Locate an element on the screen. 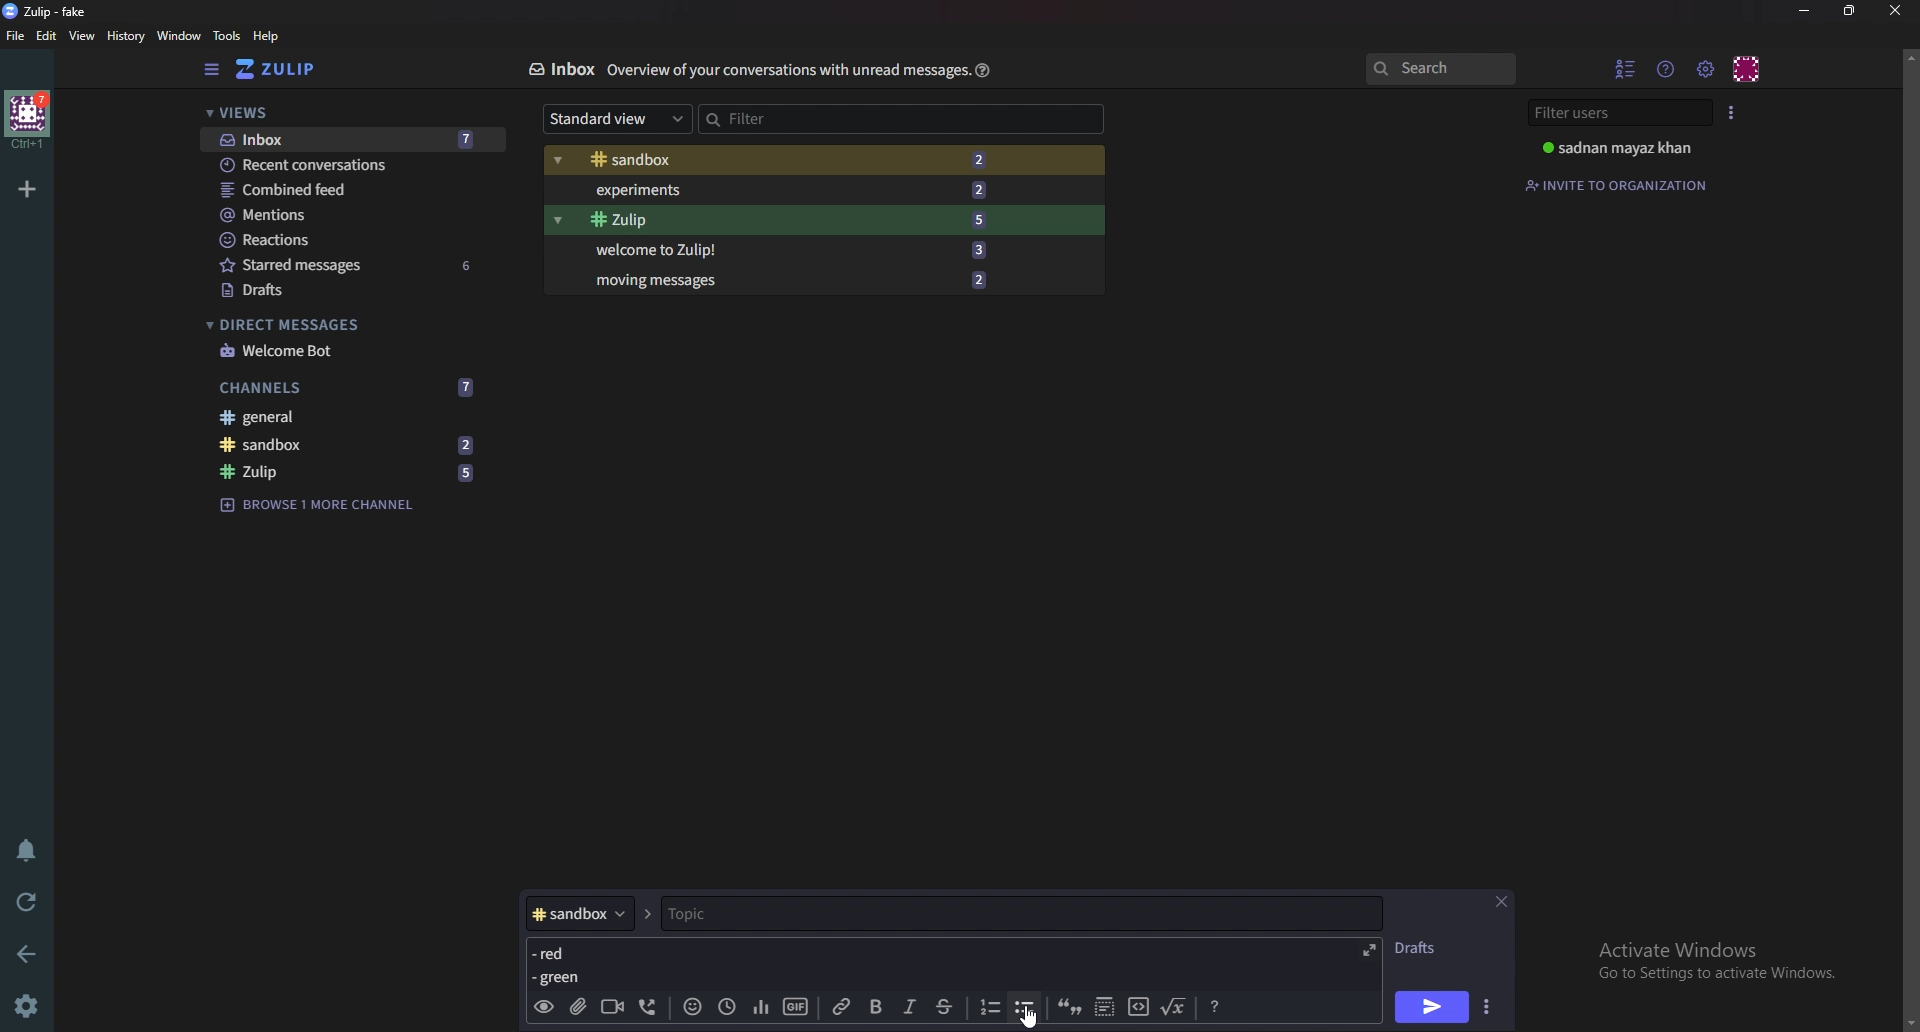  poll is located at coordinates (761, 1005).